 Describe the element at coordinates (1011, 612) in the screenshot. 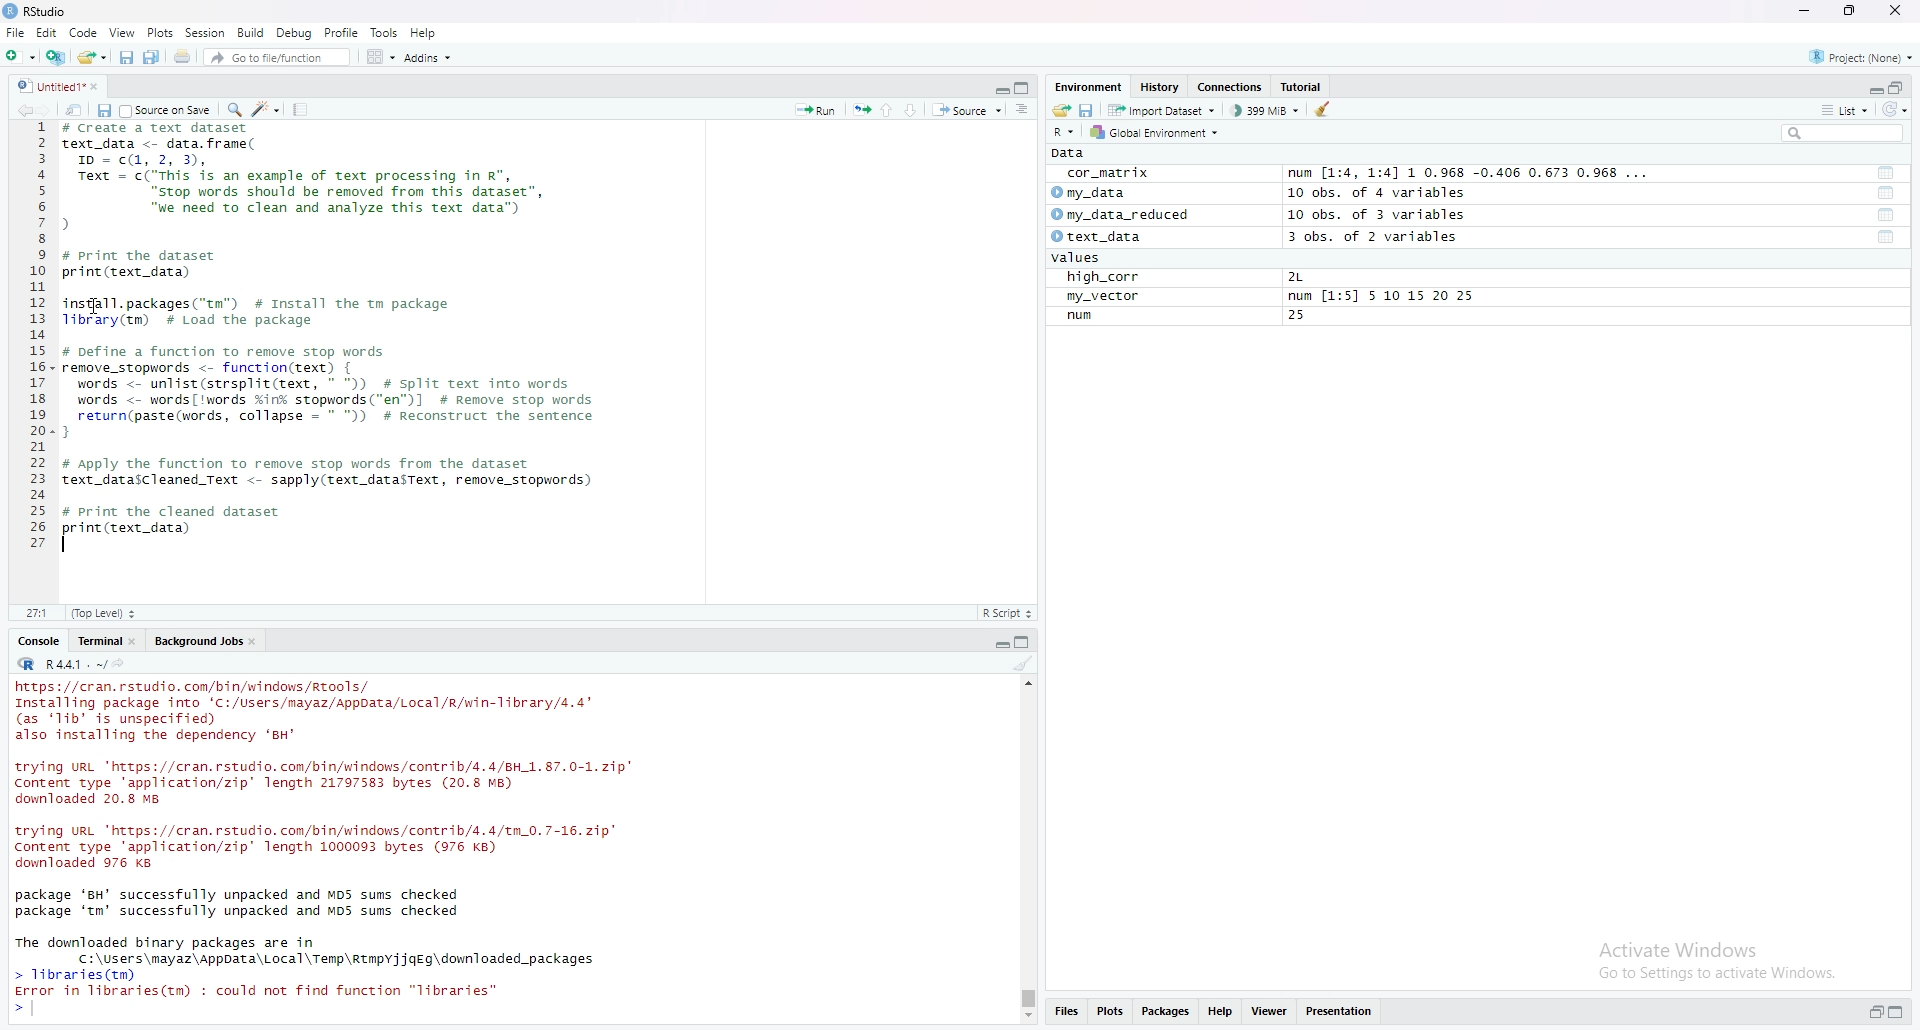

I see `R-script` at that location.